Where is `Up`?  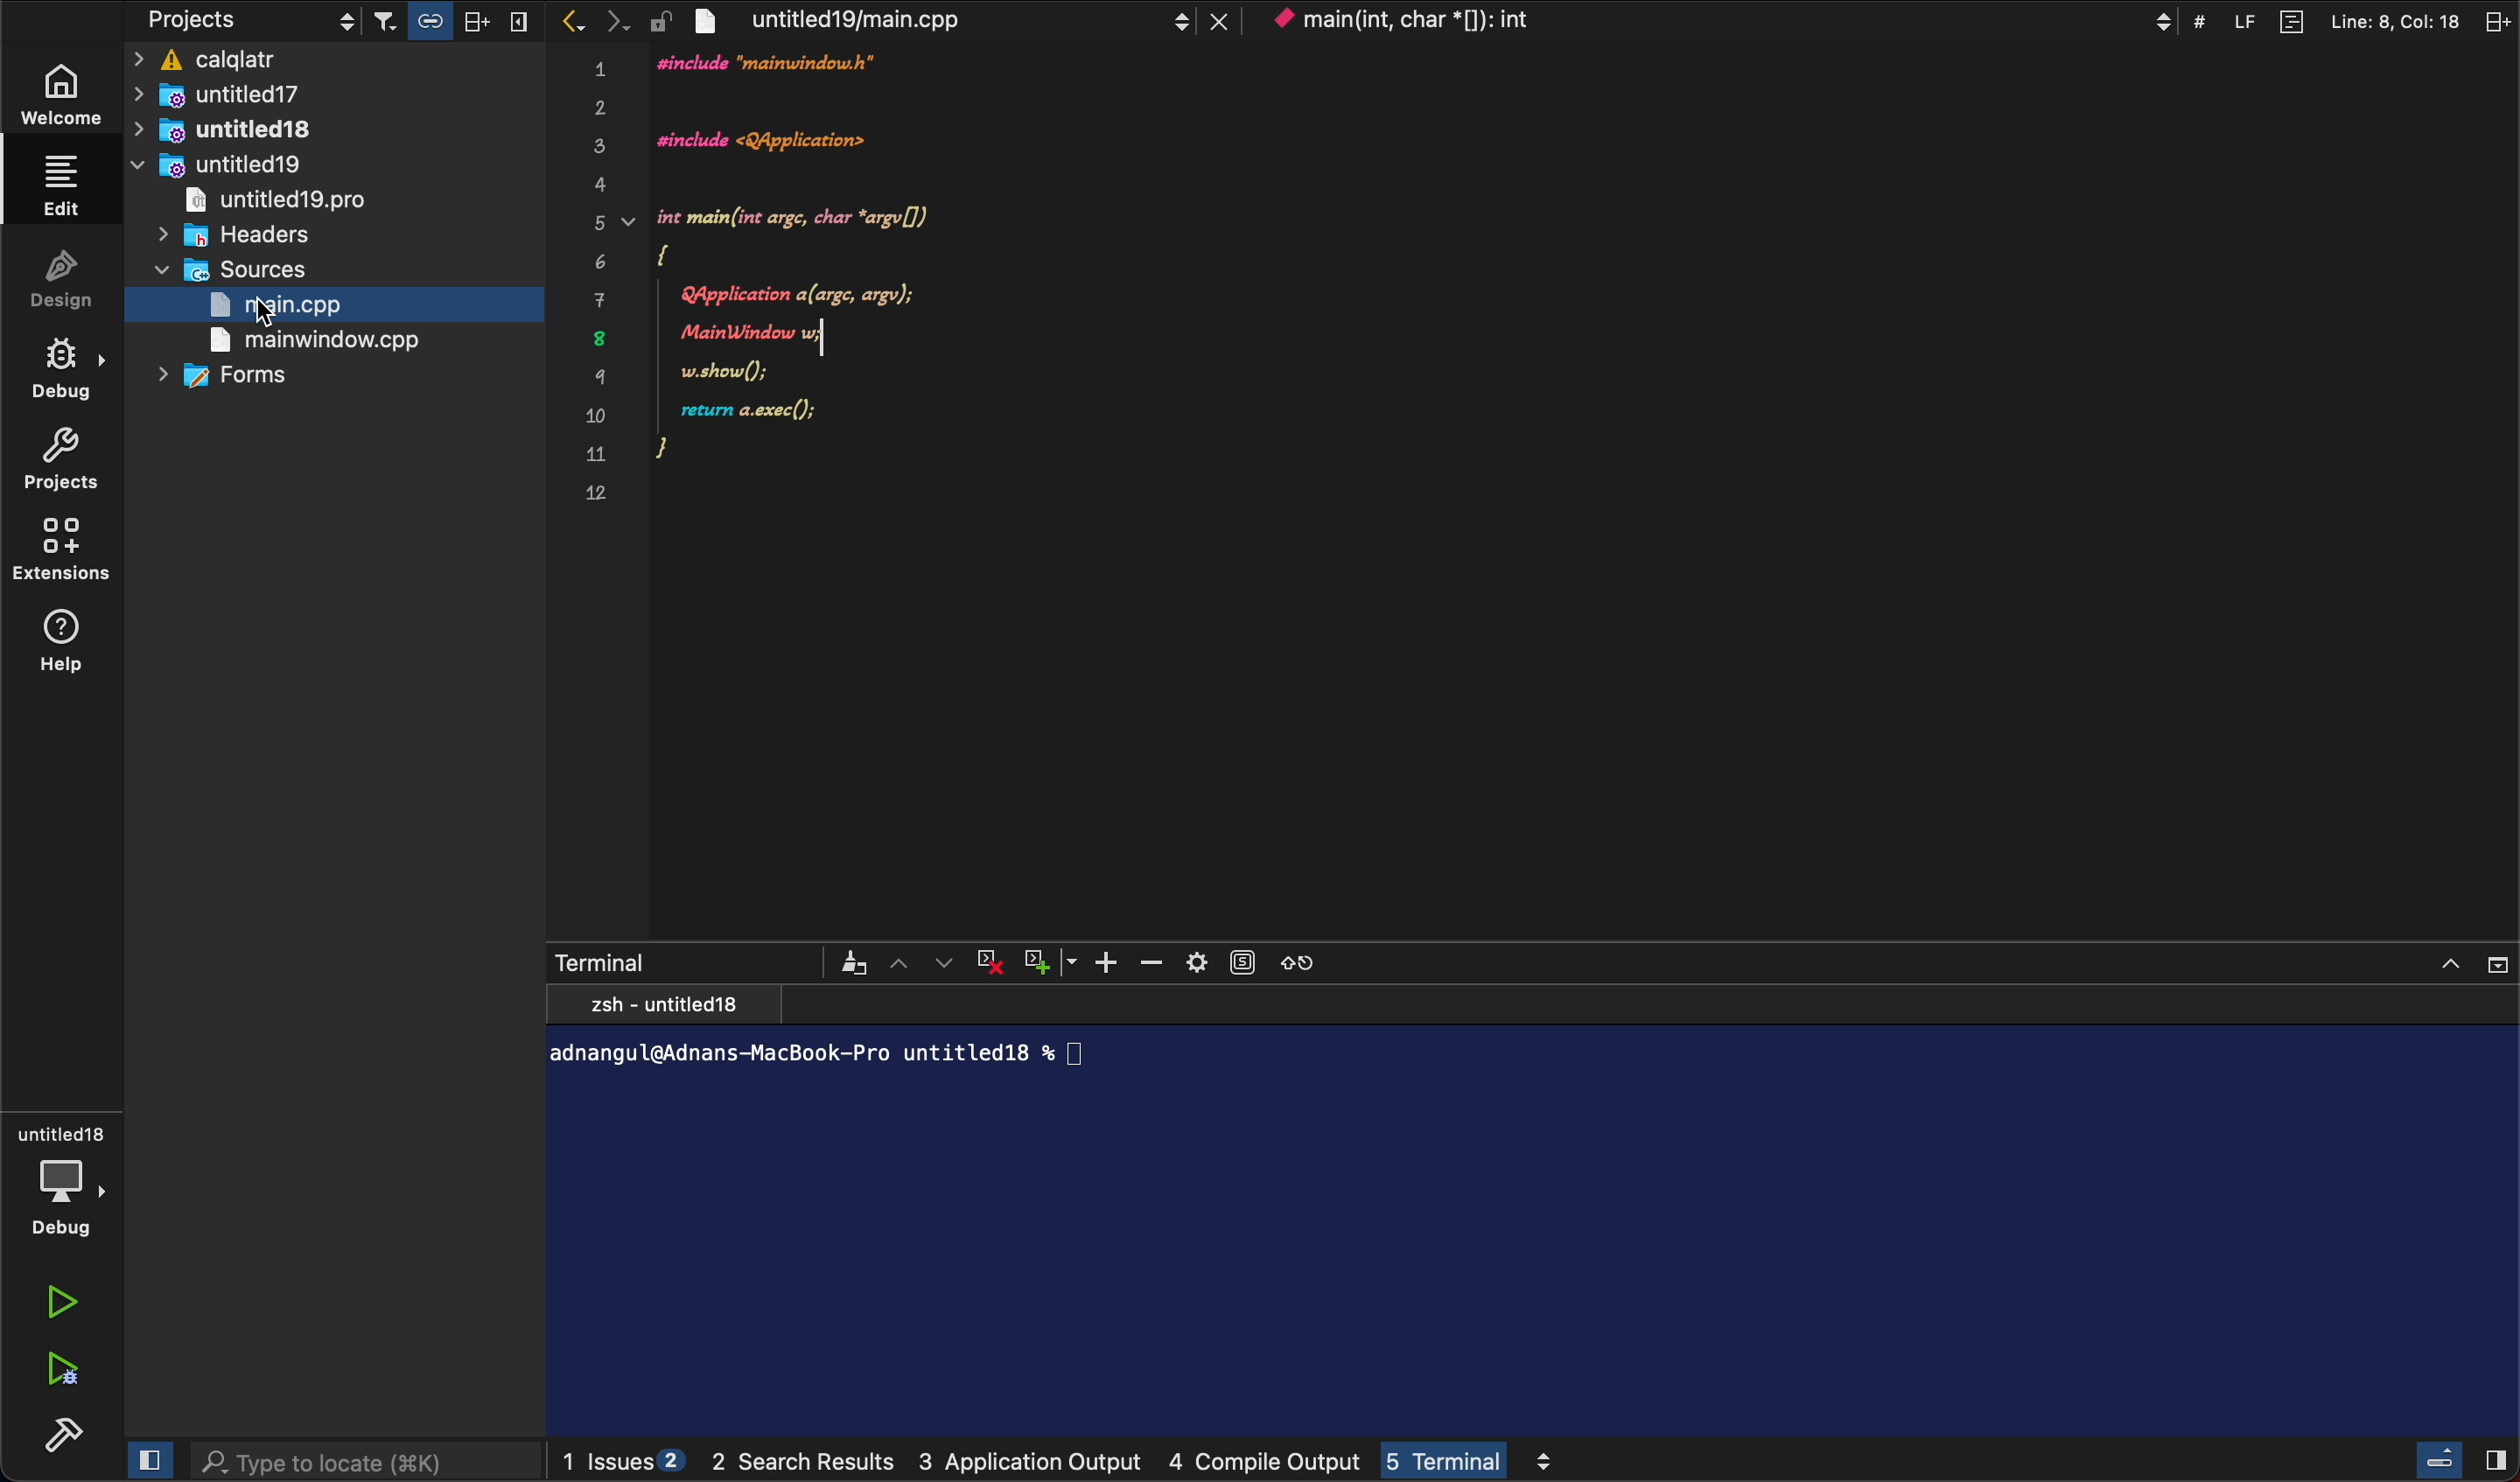
Up is located at coordinates (902, 962).